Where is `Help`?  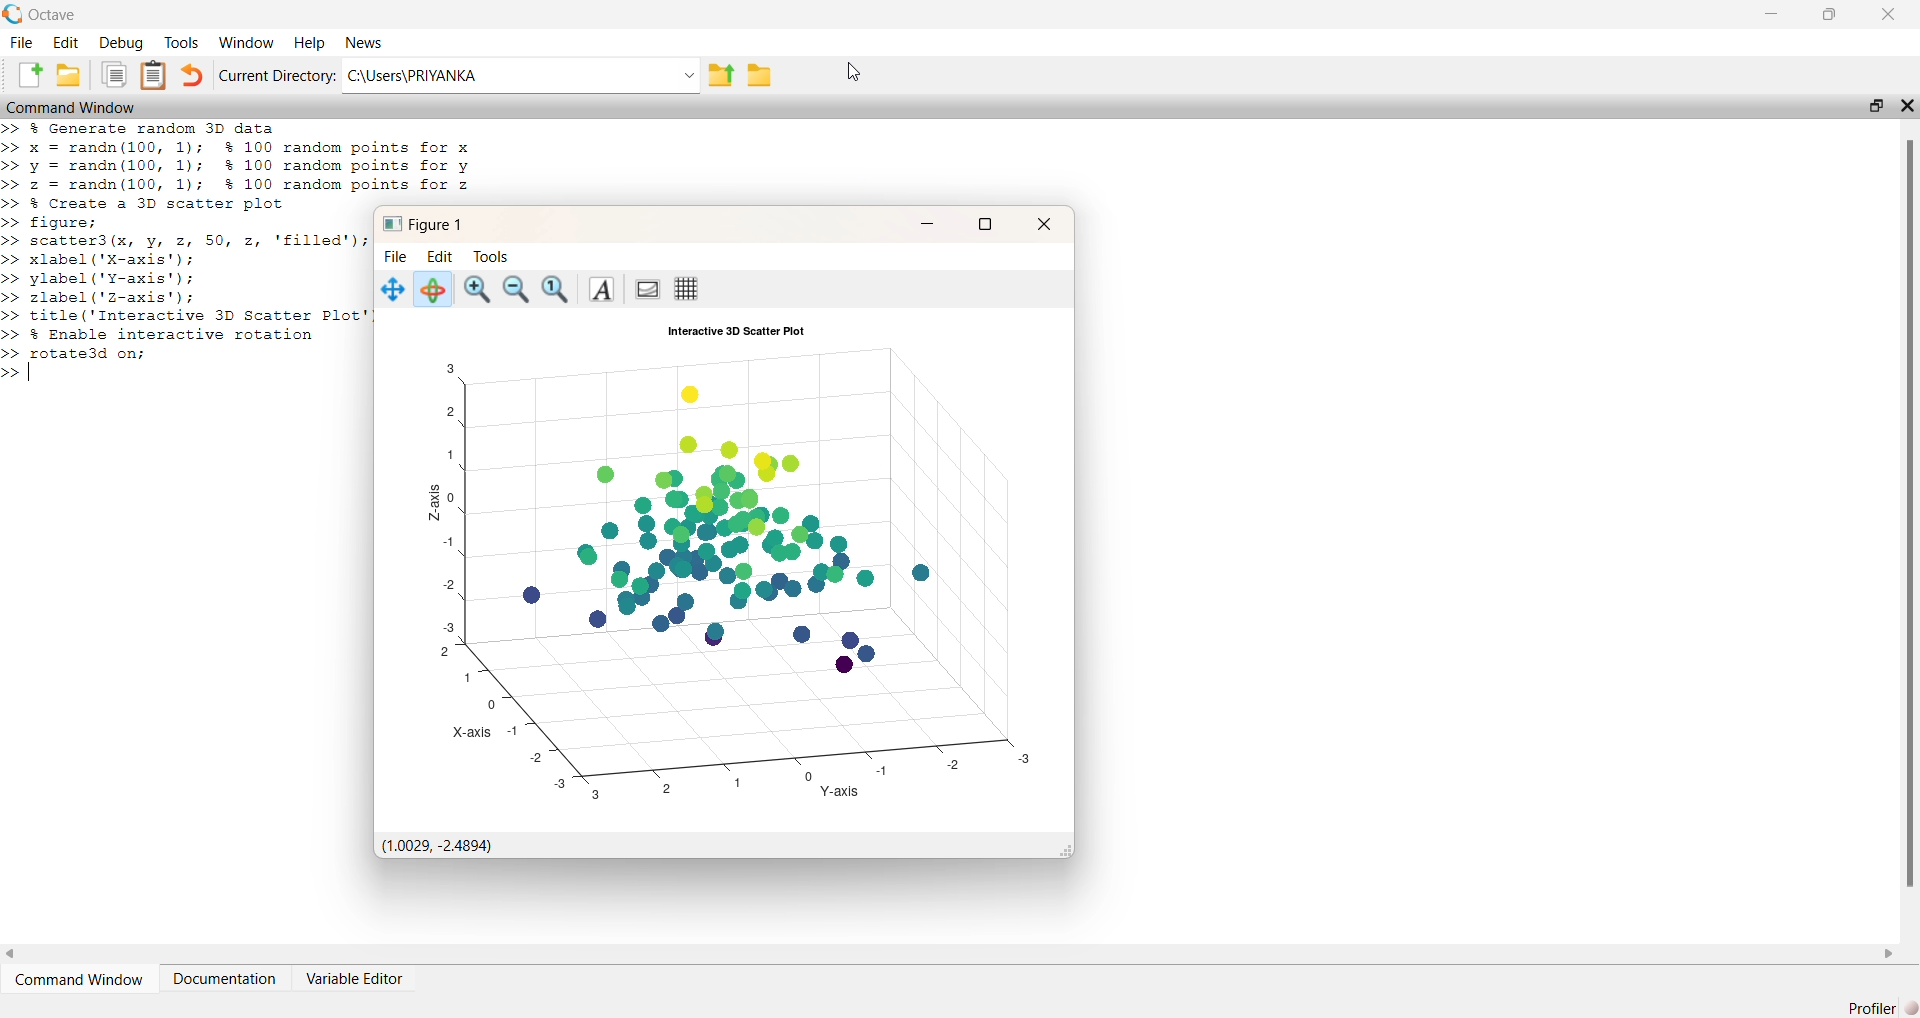 Help is located at coordinates (311, 43).